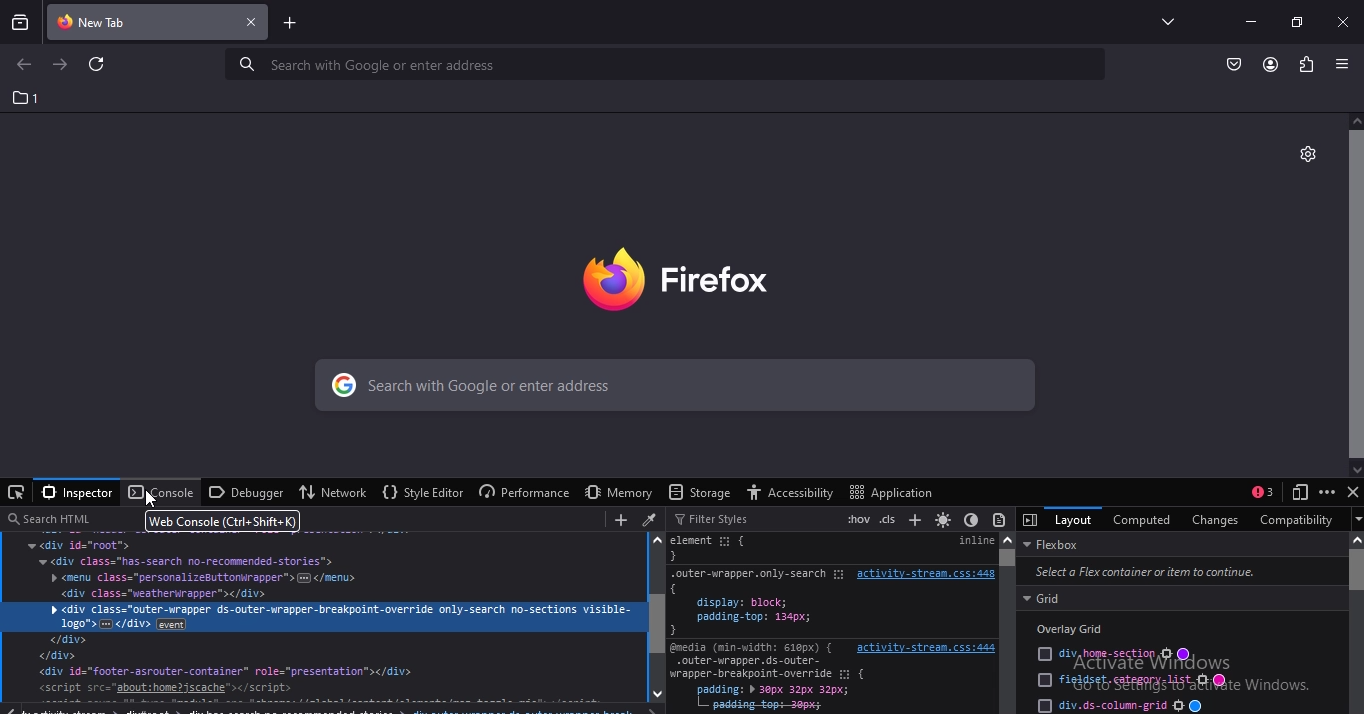  Describe the element at coordinates (831, 624) in the screenshot. I see `xt` at that location.